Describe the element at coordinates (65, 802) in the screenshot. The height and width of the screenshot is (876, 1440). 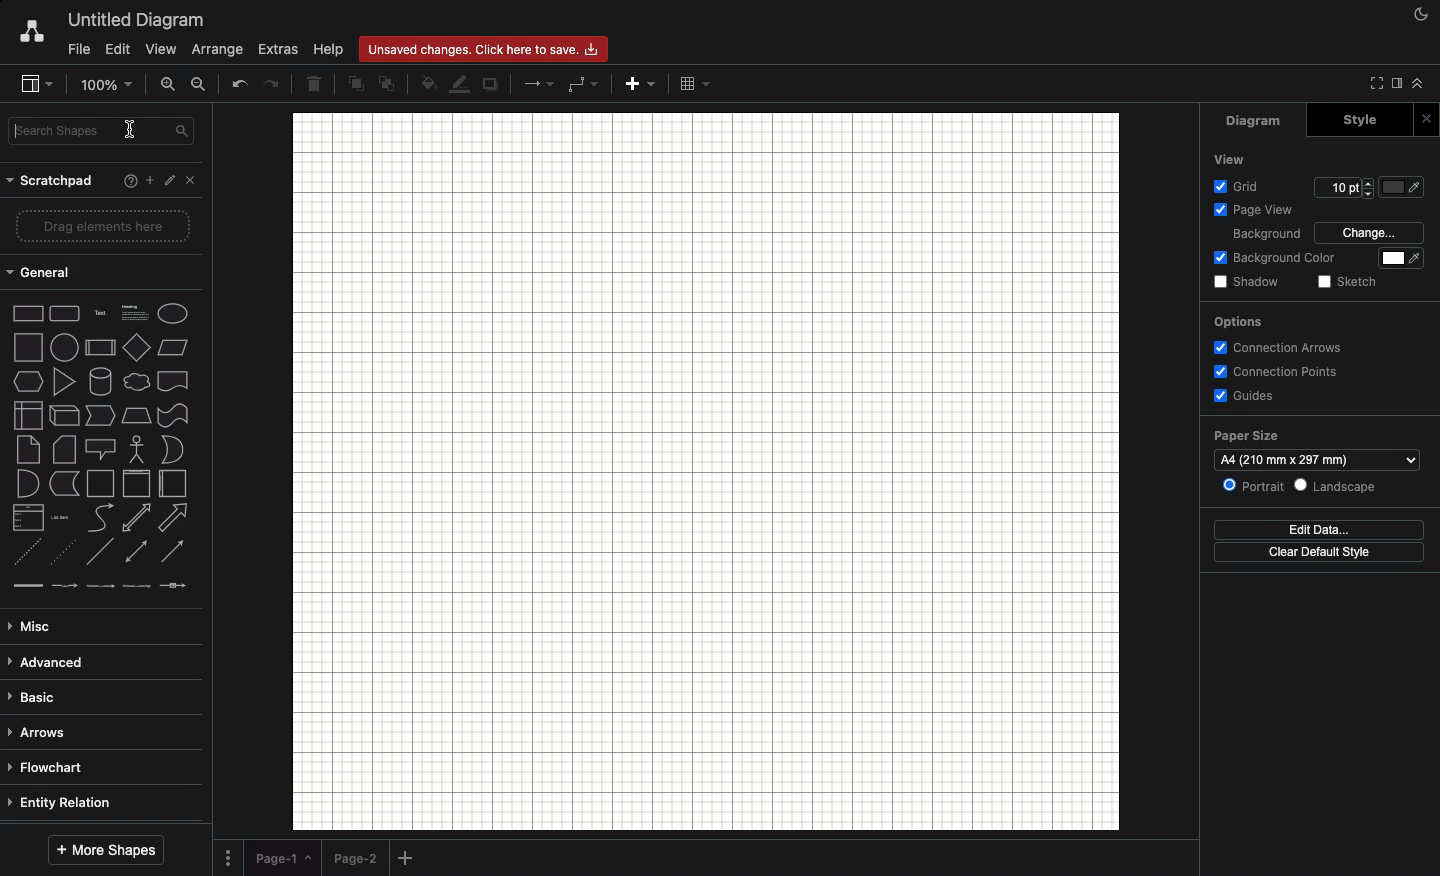
I see `Entity relation` at that location.